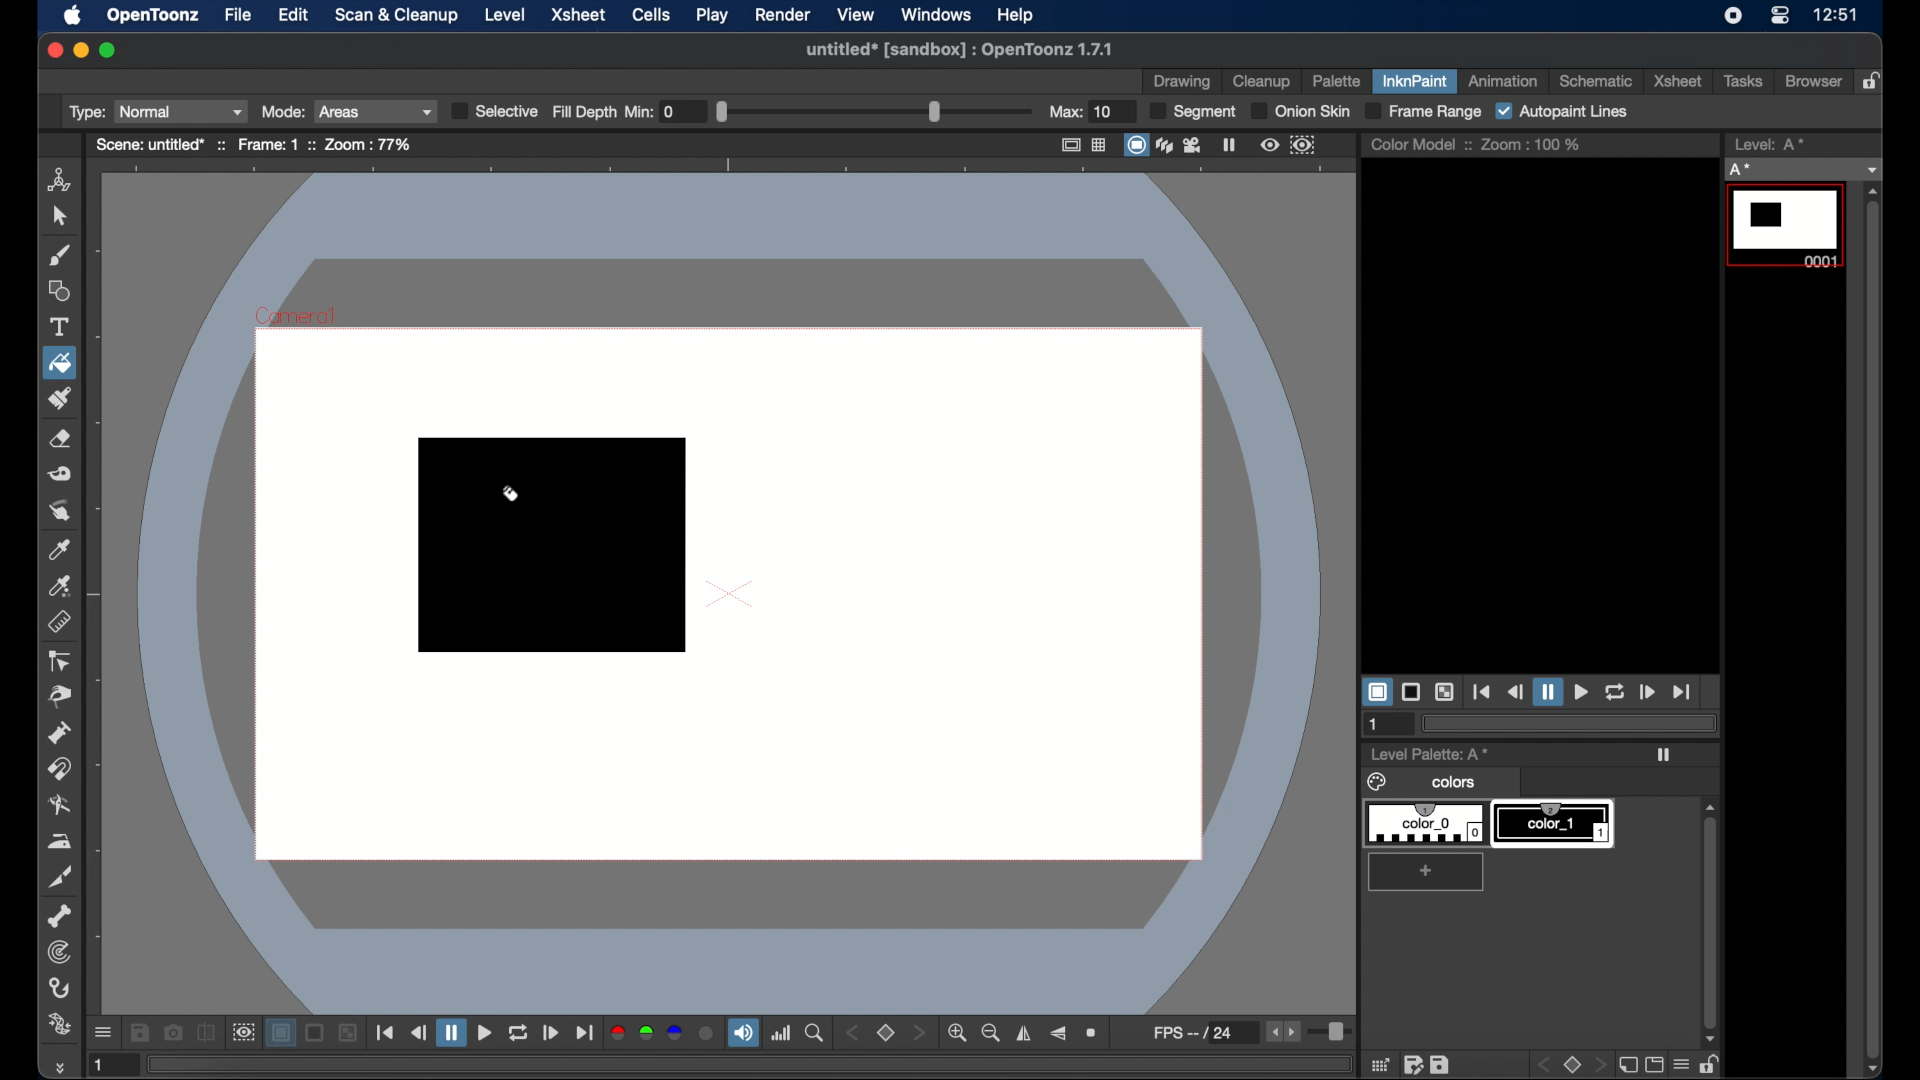  Describe the element at coordinates (713, 14) in the screenshot. I see `play` at that location.